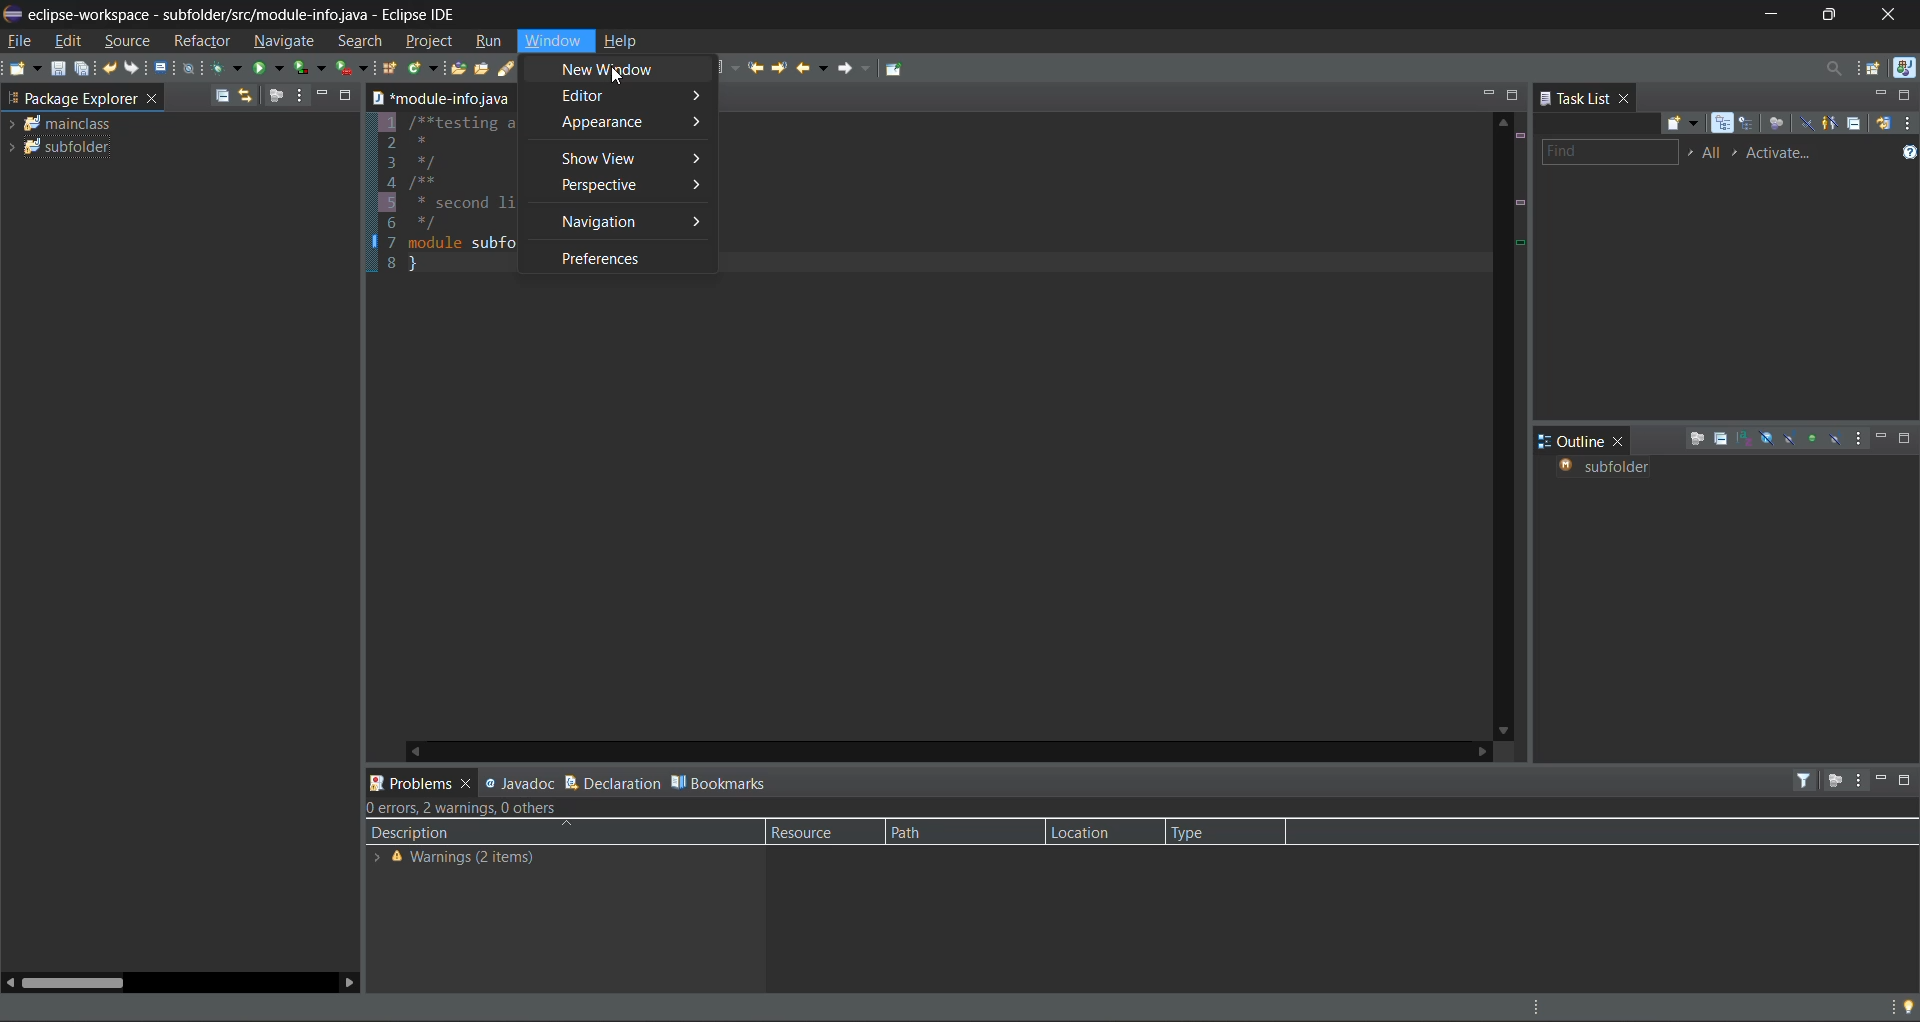 The image size is (1920, 1022). What do you see at coordinates (781, 67) in the screenshot?
I see `next edit location` at bounding box center [781, 67].